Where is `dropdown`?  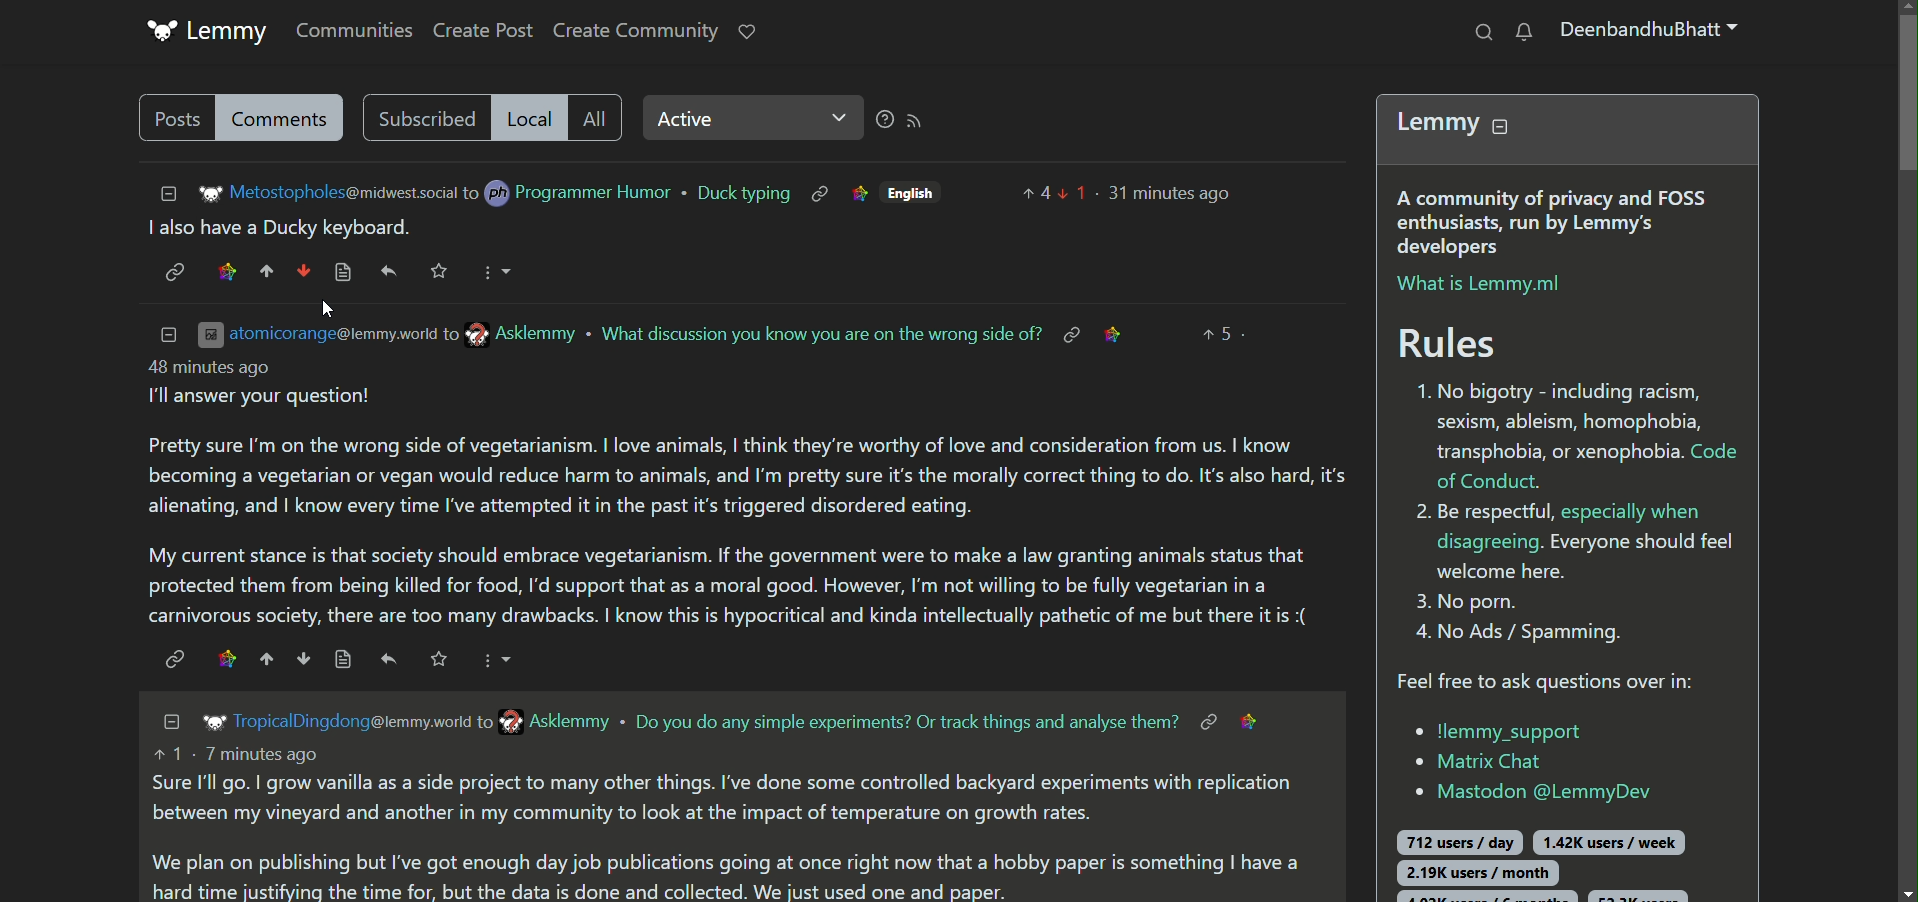 dropdown is located at coordinates (496, 660).